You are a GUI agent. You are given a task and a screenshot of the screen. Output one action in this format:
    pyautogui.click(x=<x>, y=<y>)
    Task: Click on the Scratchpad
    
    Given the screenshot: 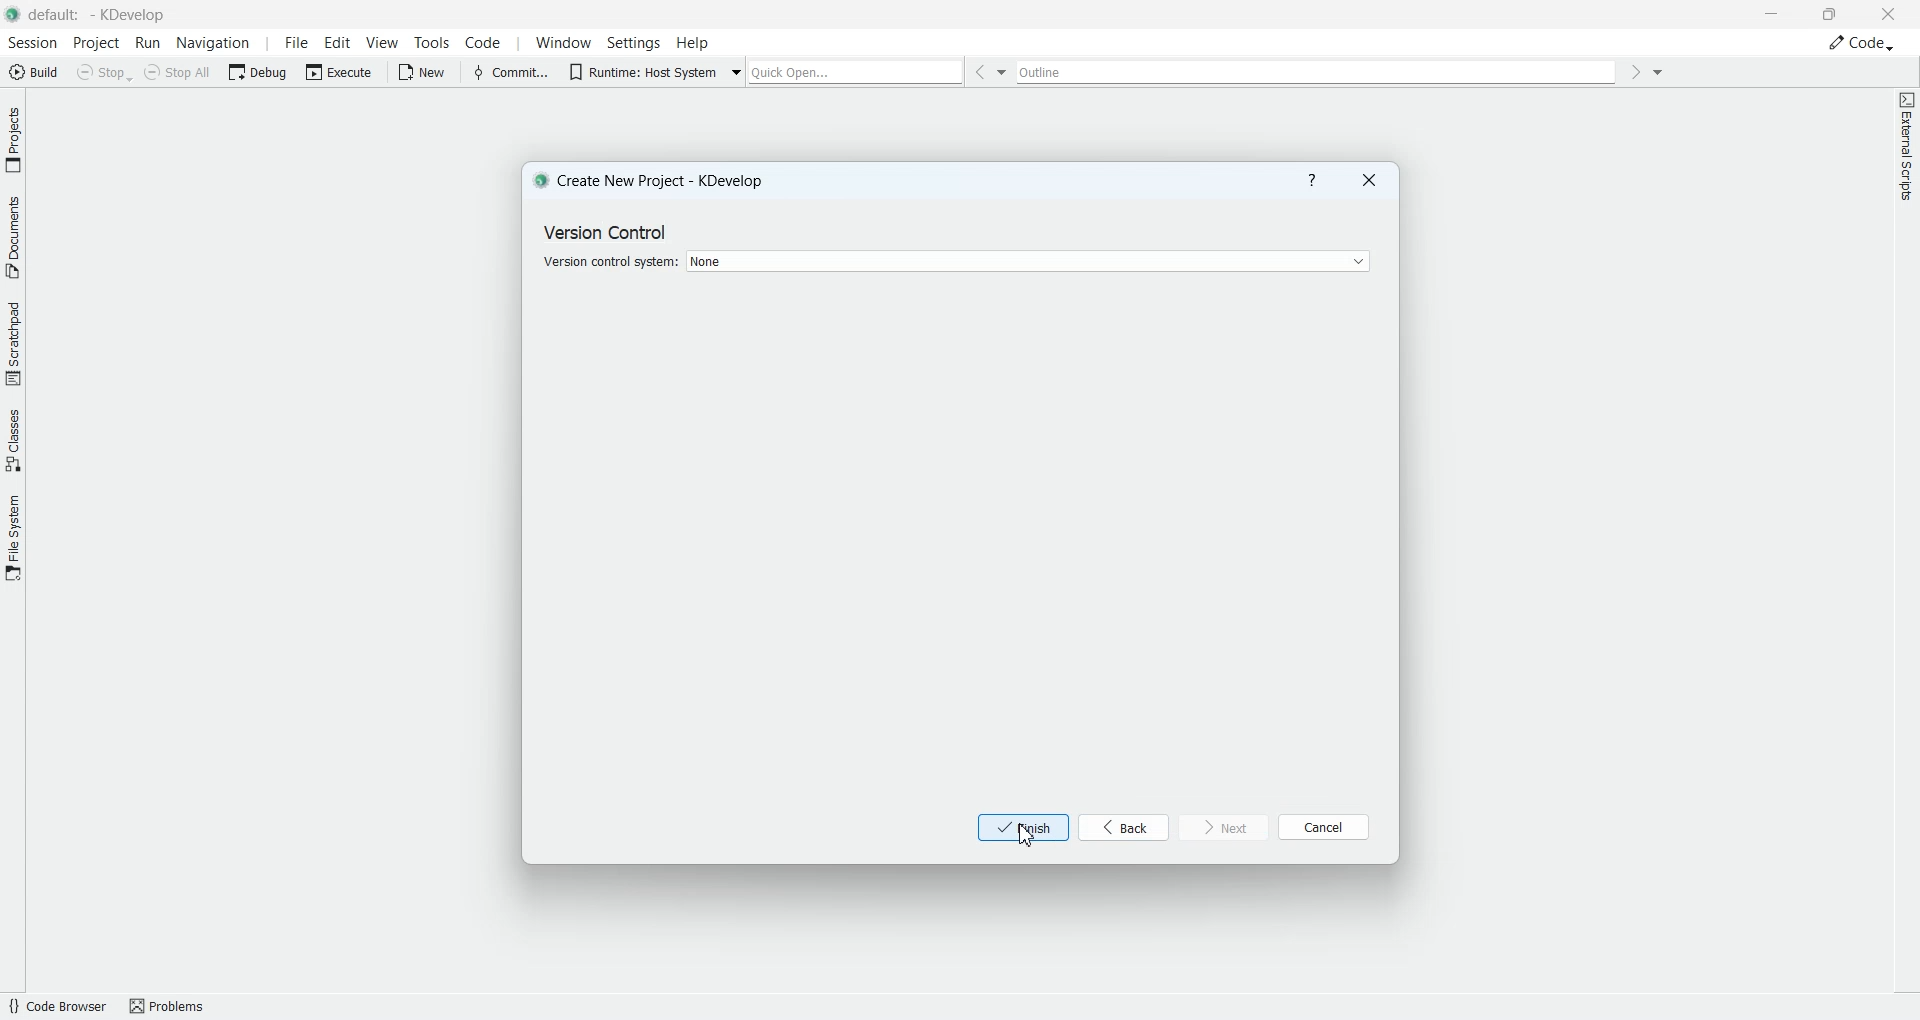 What is the action you would take?
    pyautogui.click(x=13, y=342)
    